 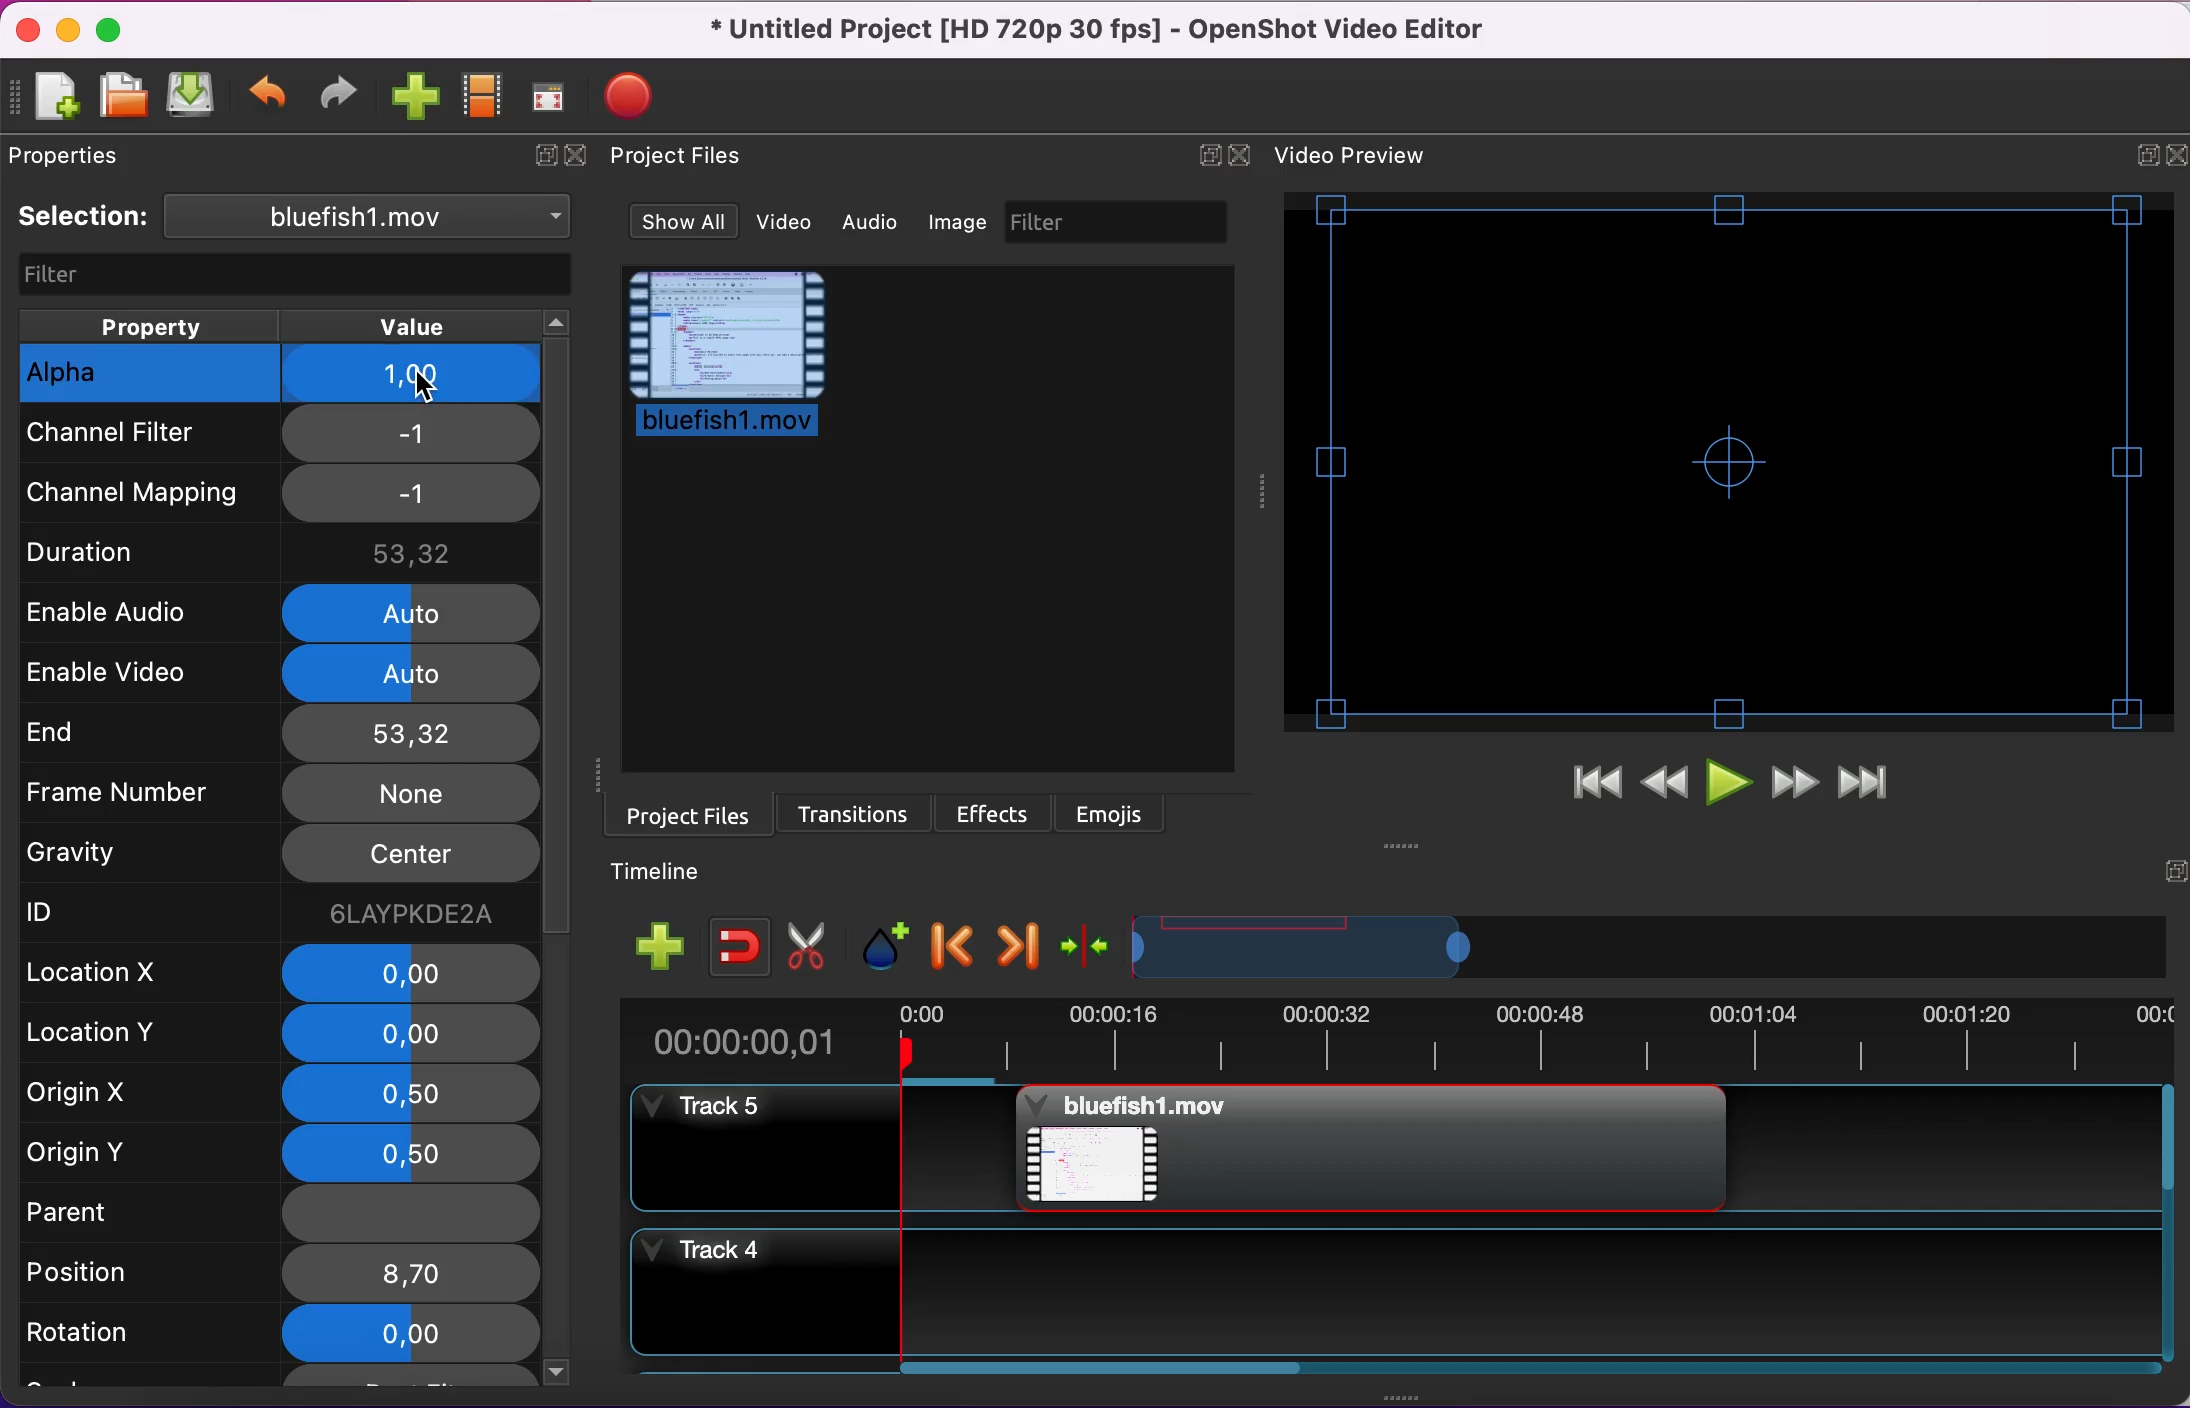 I want to click on 0,5, so click(x=409, y=1093).